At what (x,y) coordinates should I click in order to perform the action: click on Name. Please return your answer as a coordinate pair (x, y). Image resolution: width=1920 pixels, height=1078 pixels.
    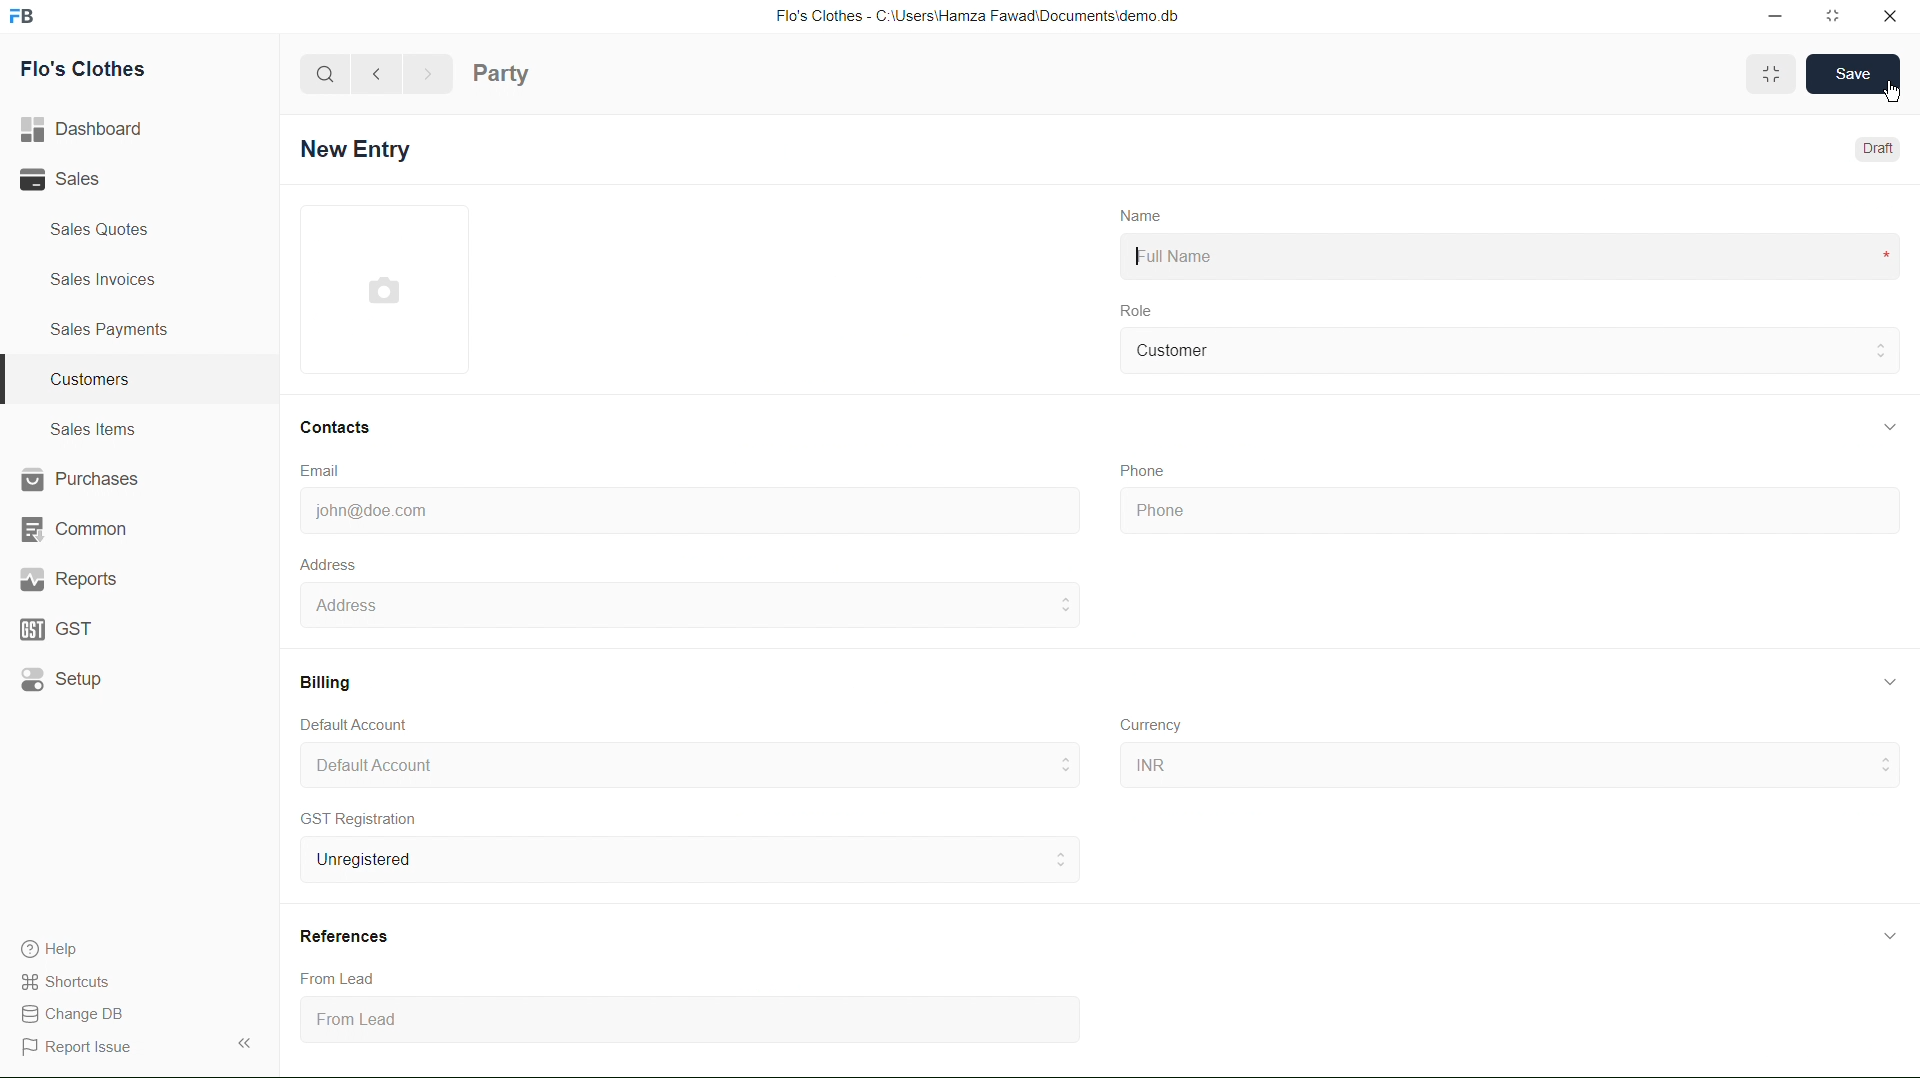
    Looking at the image, I should click on (1144, 213).